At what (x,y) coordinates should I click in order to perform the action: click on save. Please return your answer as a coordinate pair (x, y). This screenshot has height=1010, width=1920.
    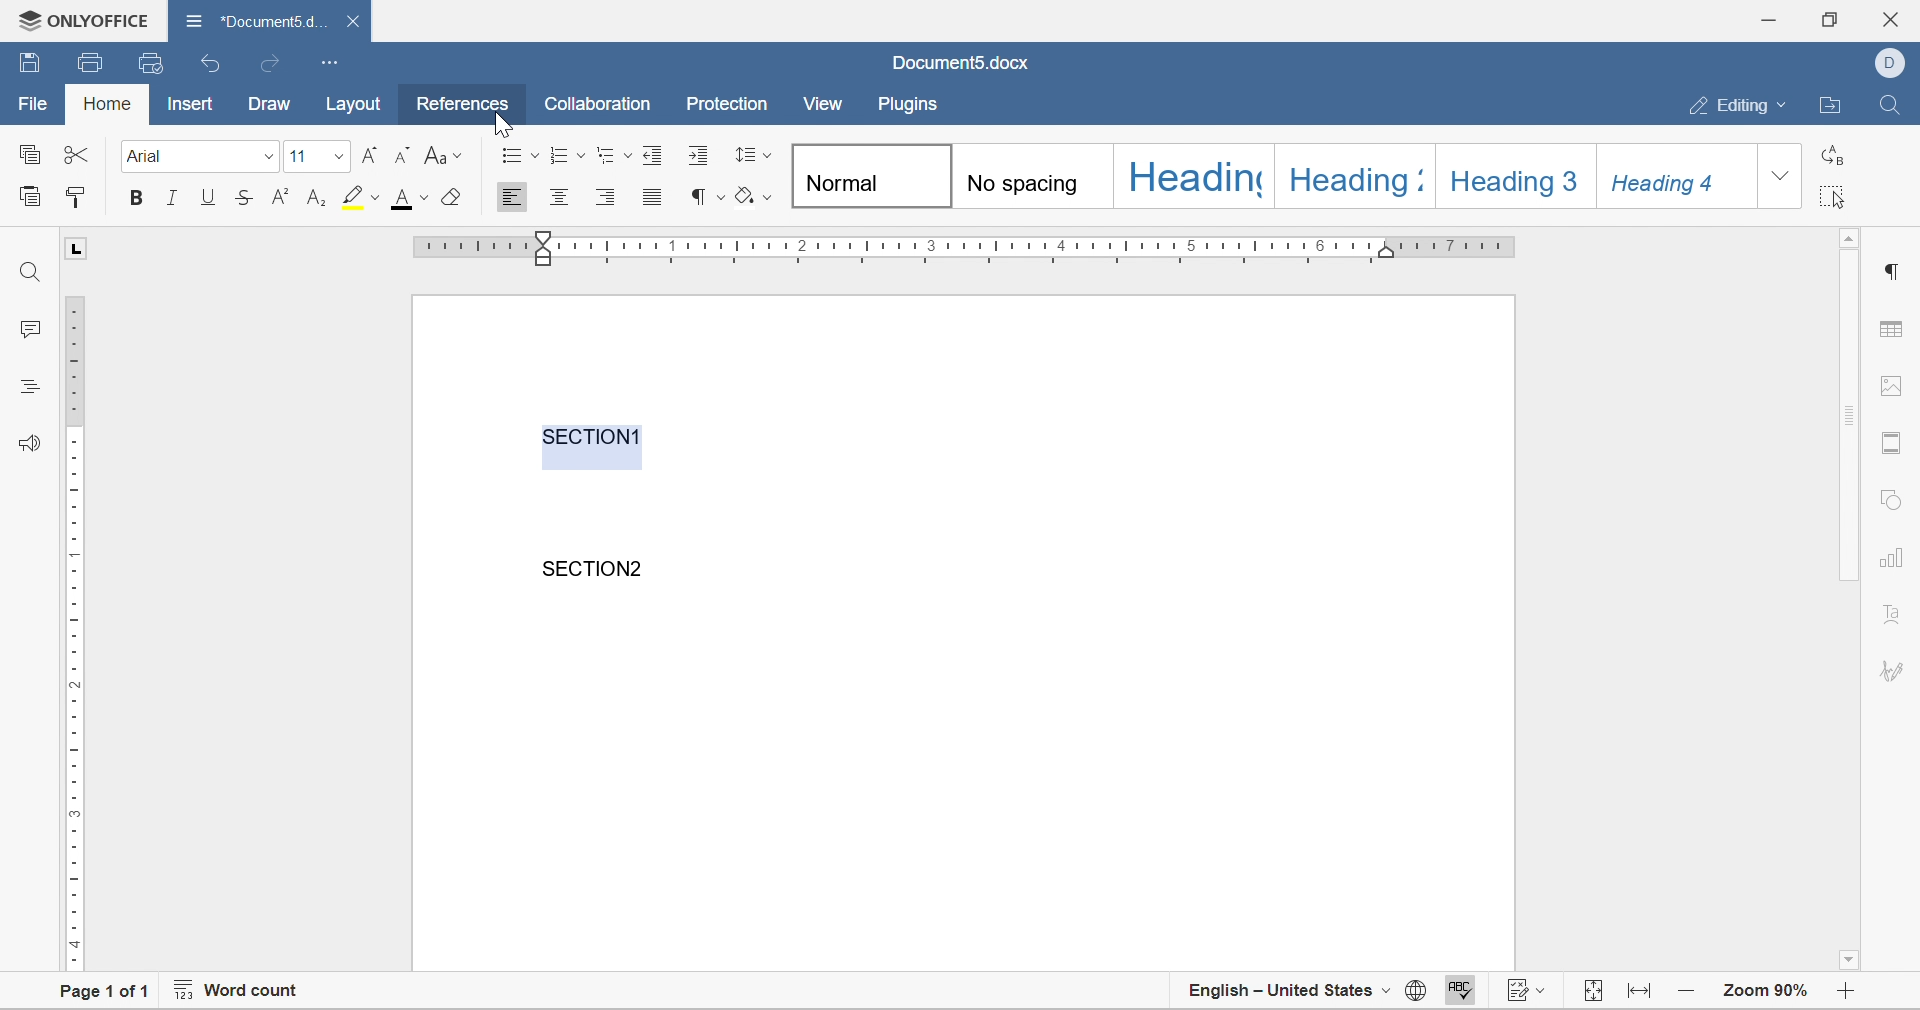
    Looking at the image, I should click on (30, 60).